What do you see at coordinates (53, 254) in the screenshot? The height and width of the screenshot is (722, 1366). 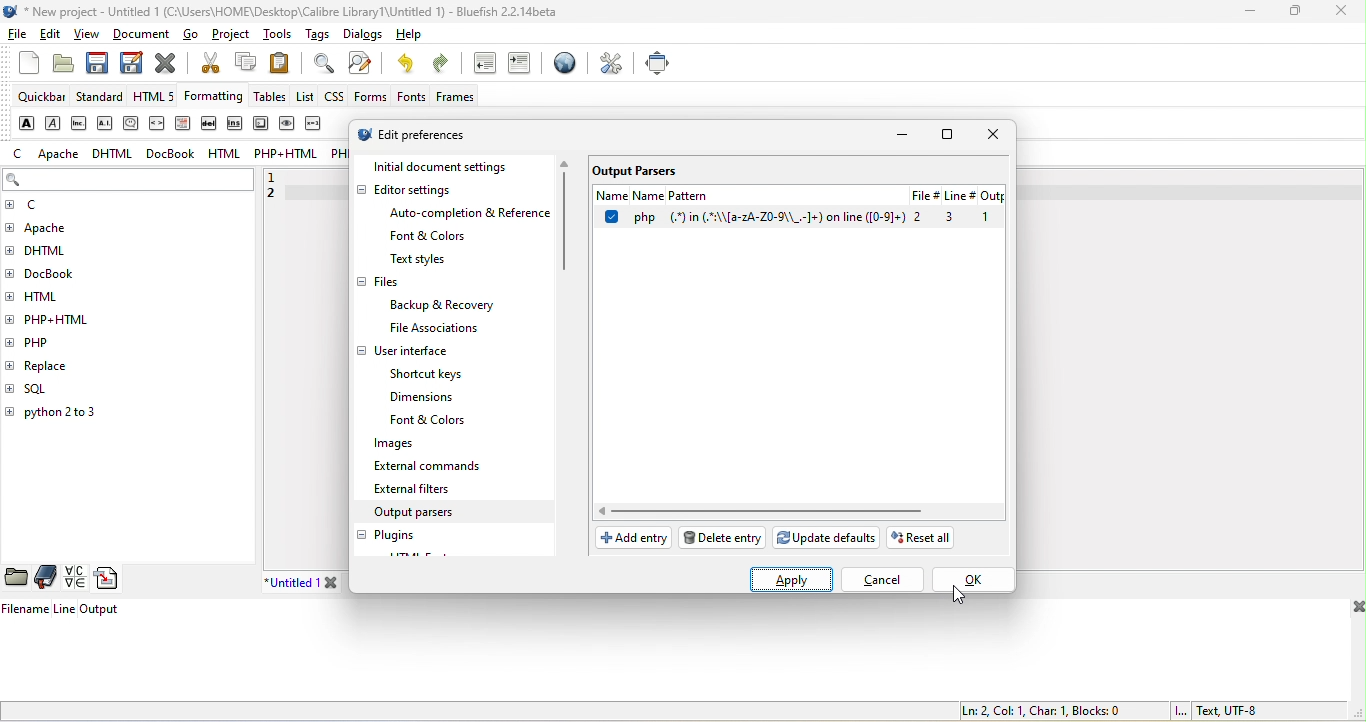 I see `dhtml` at bounding box center [53, 254].